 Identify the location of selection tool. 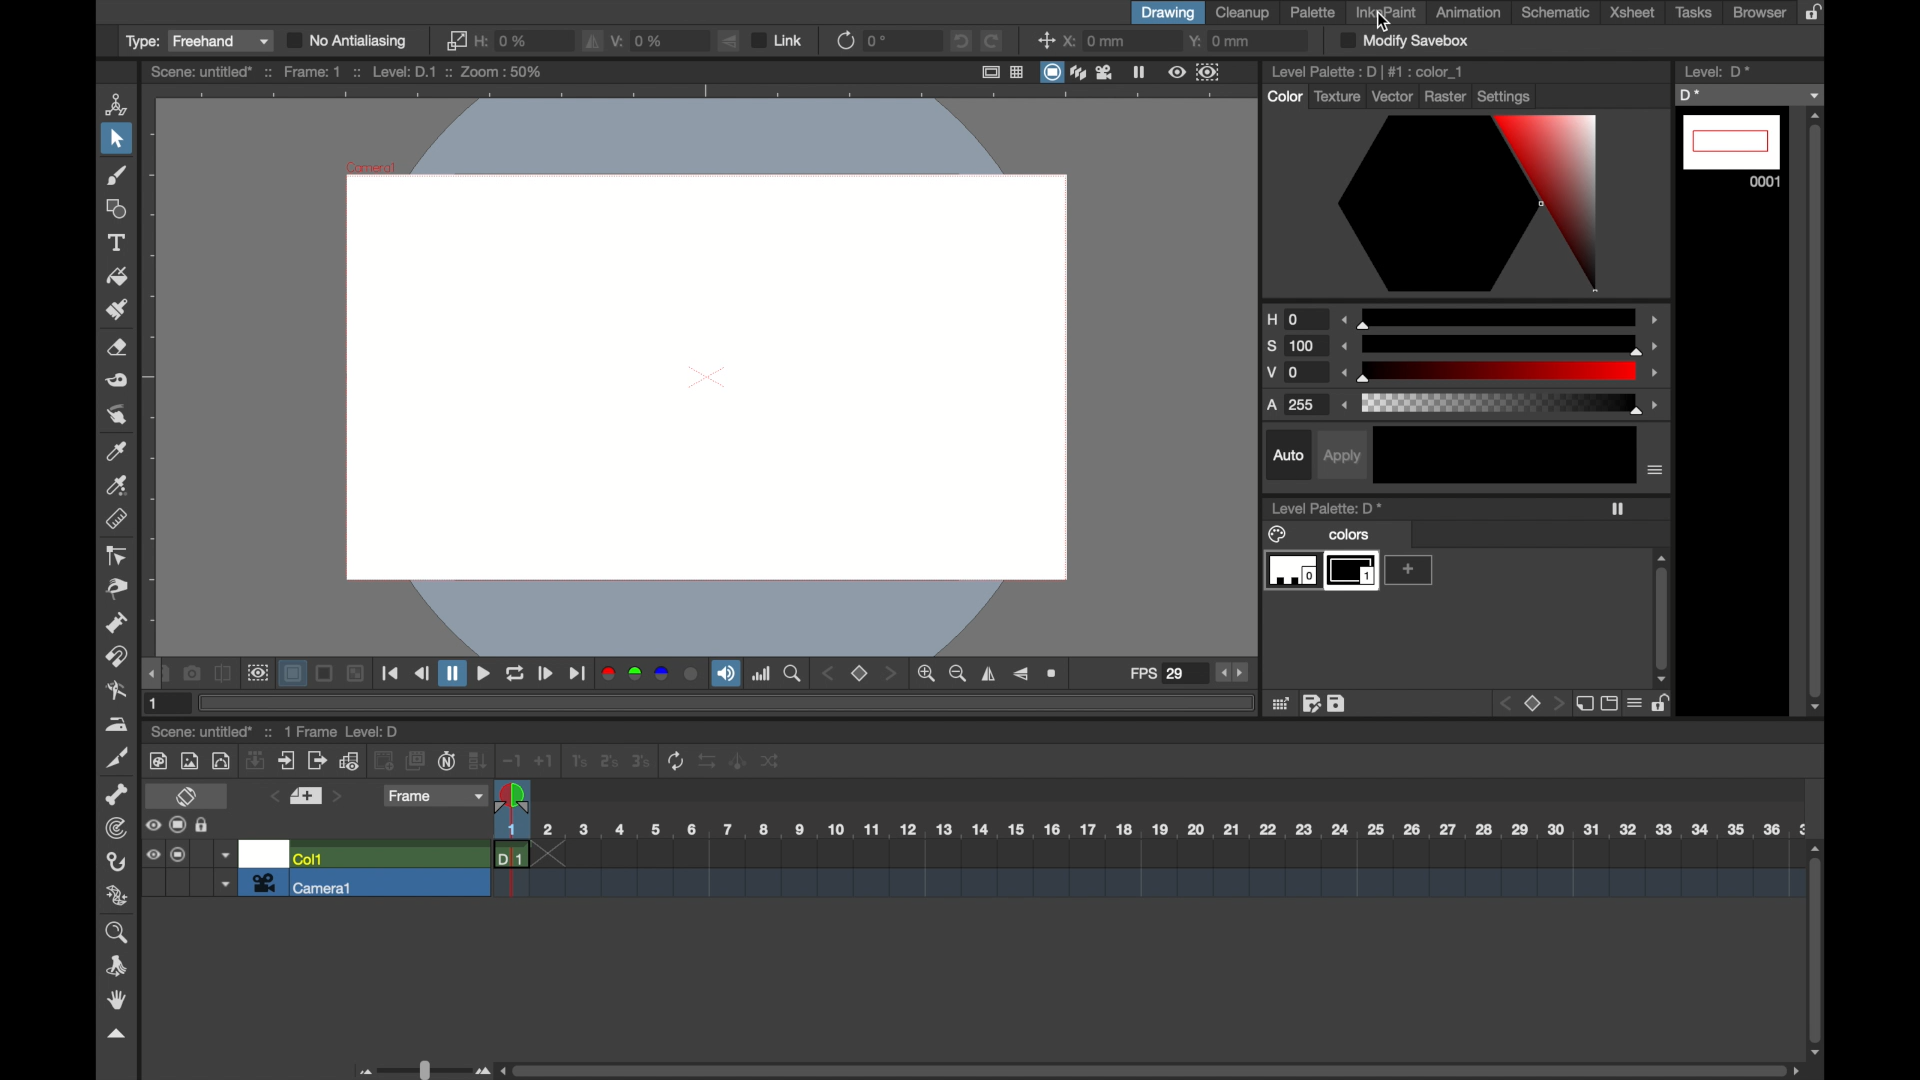
(114, 140).